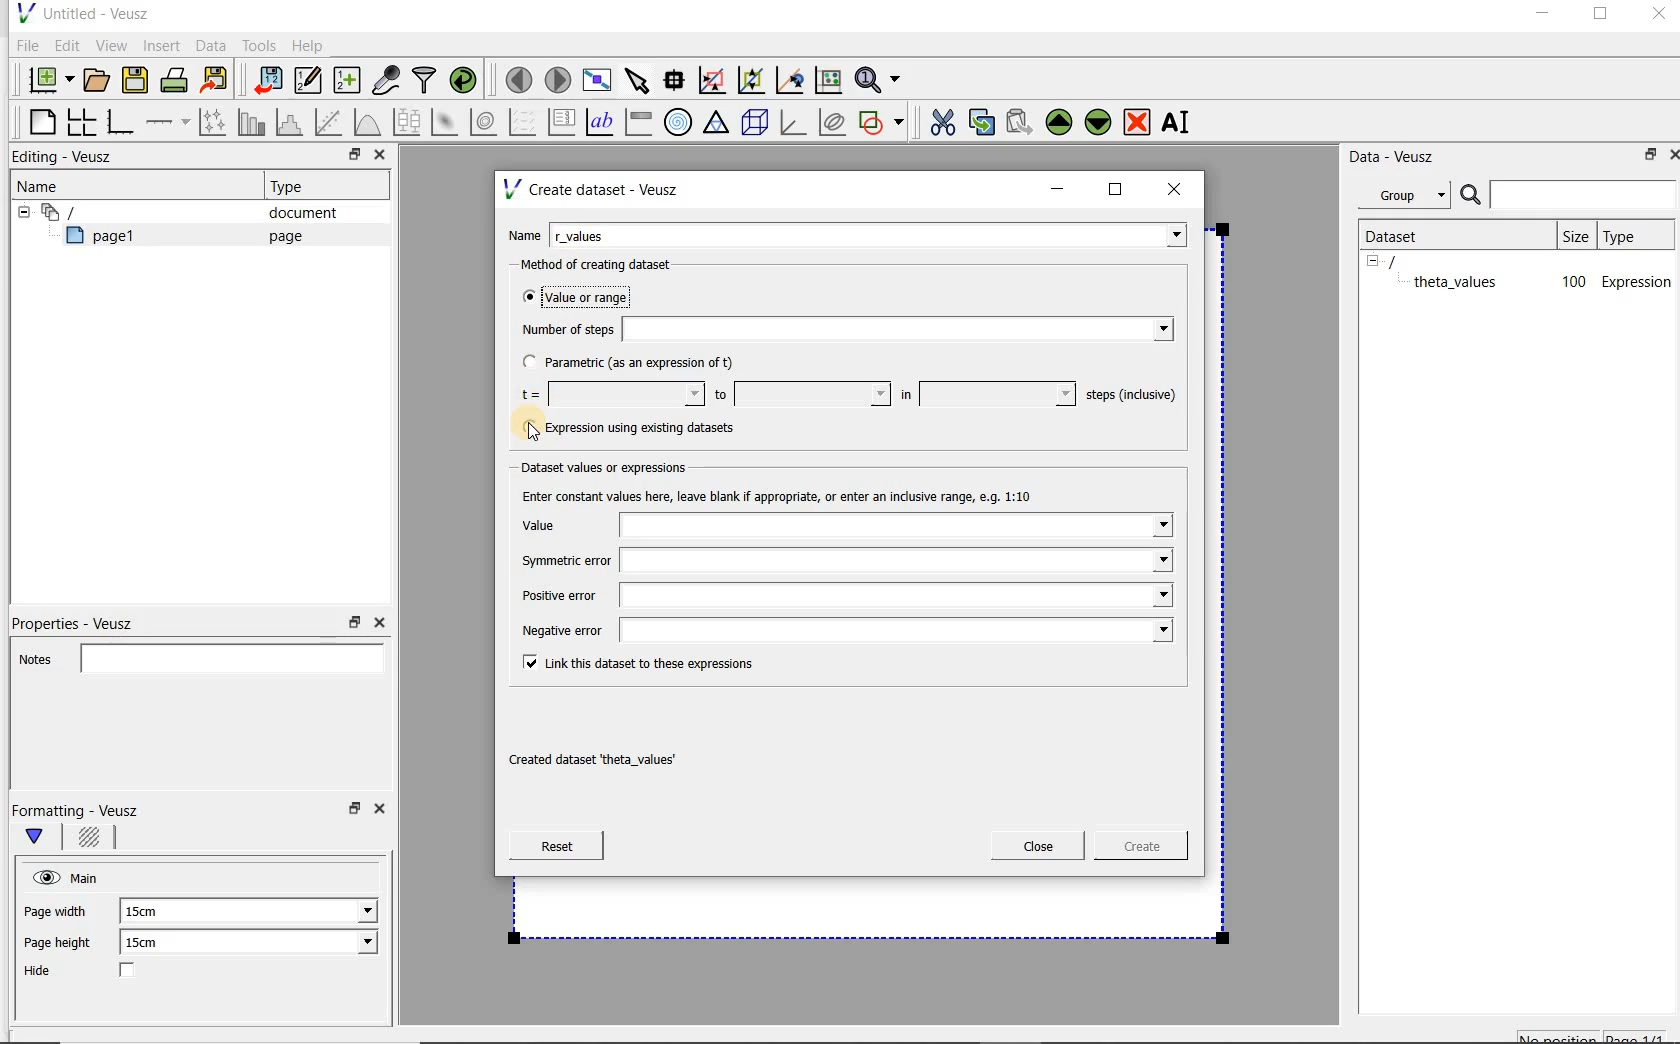  What do you see at coordinates (1402, 234) in the screenshot?
I see `Dataset` at bounding box center [1402, 234].